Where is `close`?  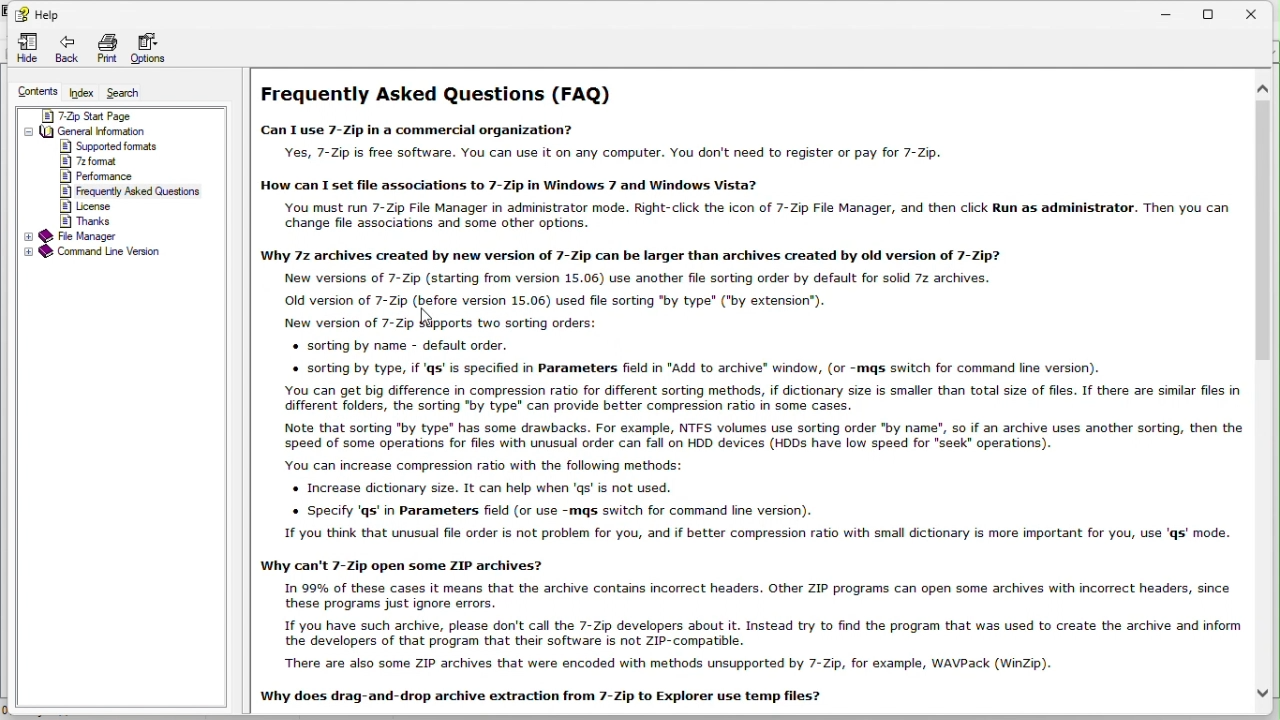
close is located at coordinates (1258, 13).